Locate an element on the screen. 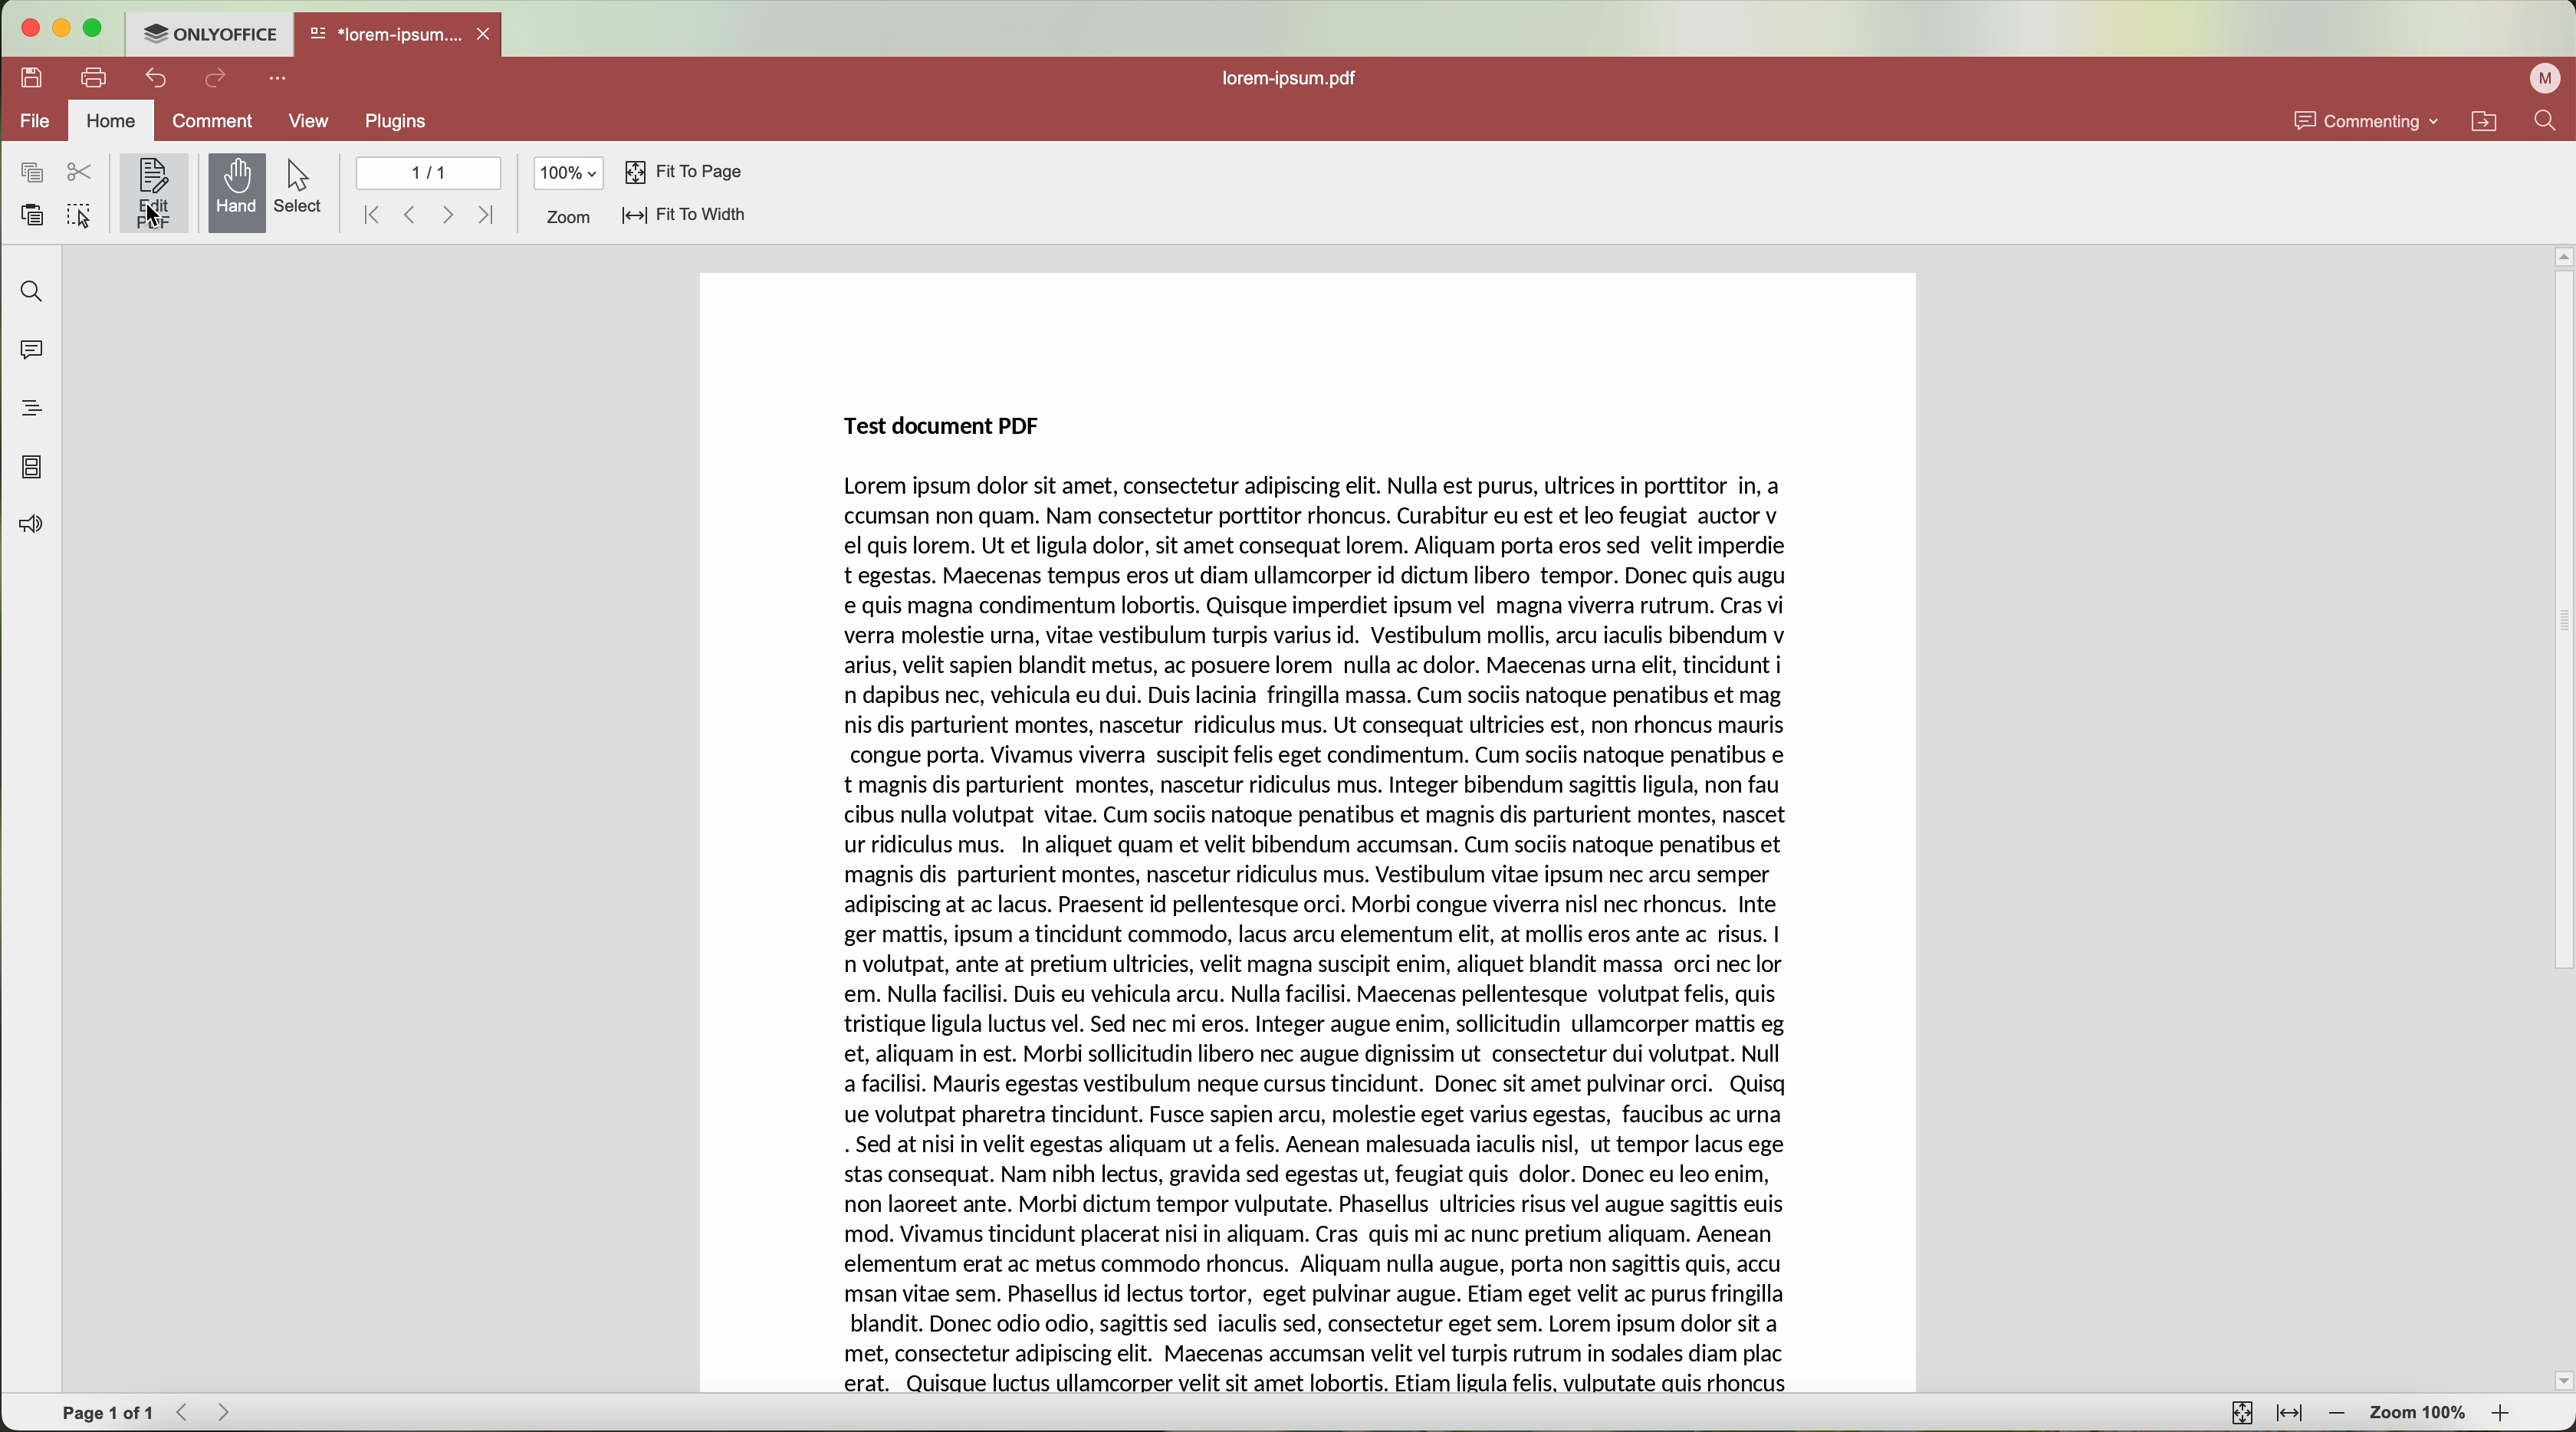  maximize is located at coordinates (95, 31).